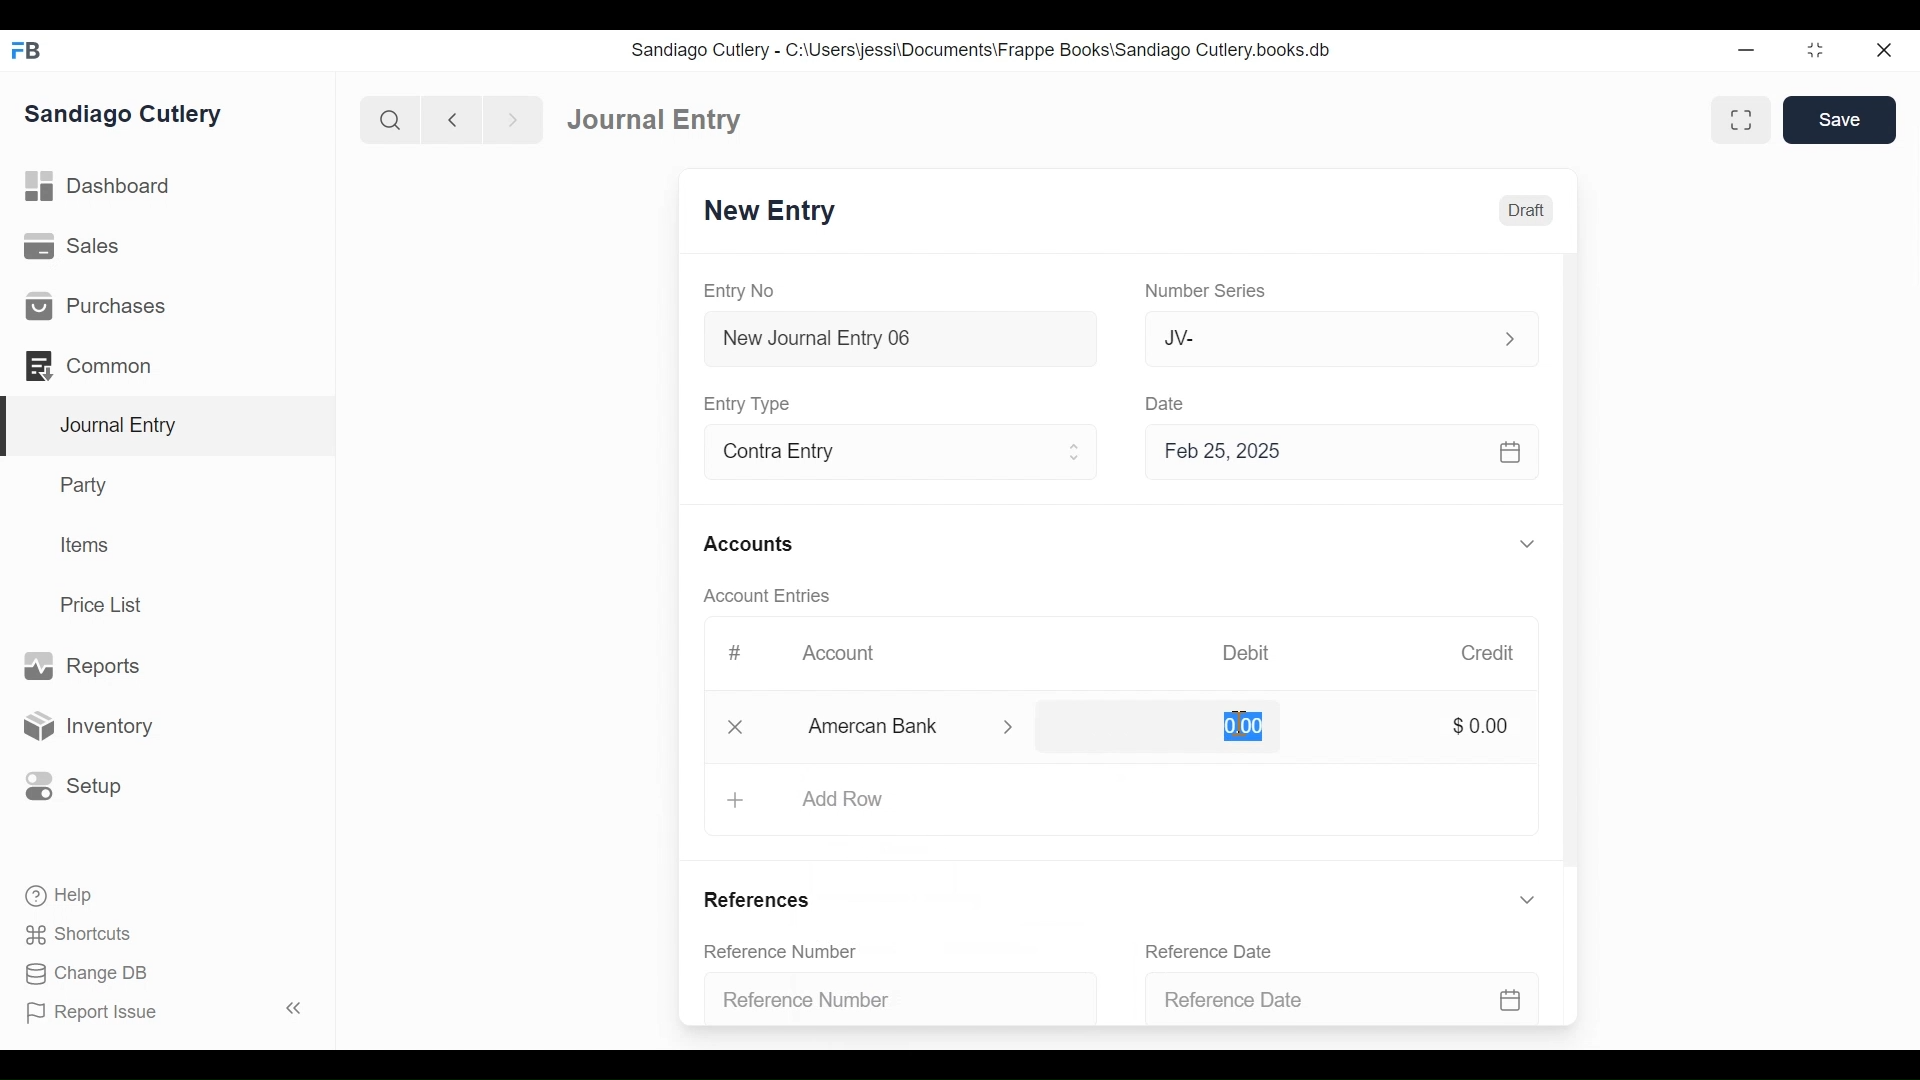 The height and width of the screenshot is (1080, 1920). Describe the element at coordinates (655, 118) in the screenshot. I see `Journal Entry` at that location.